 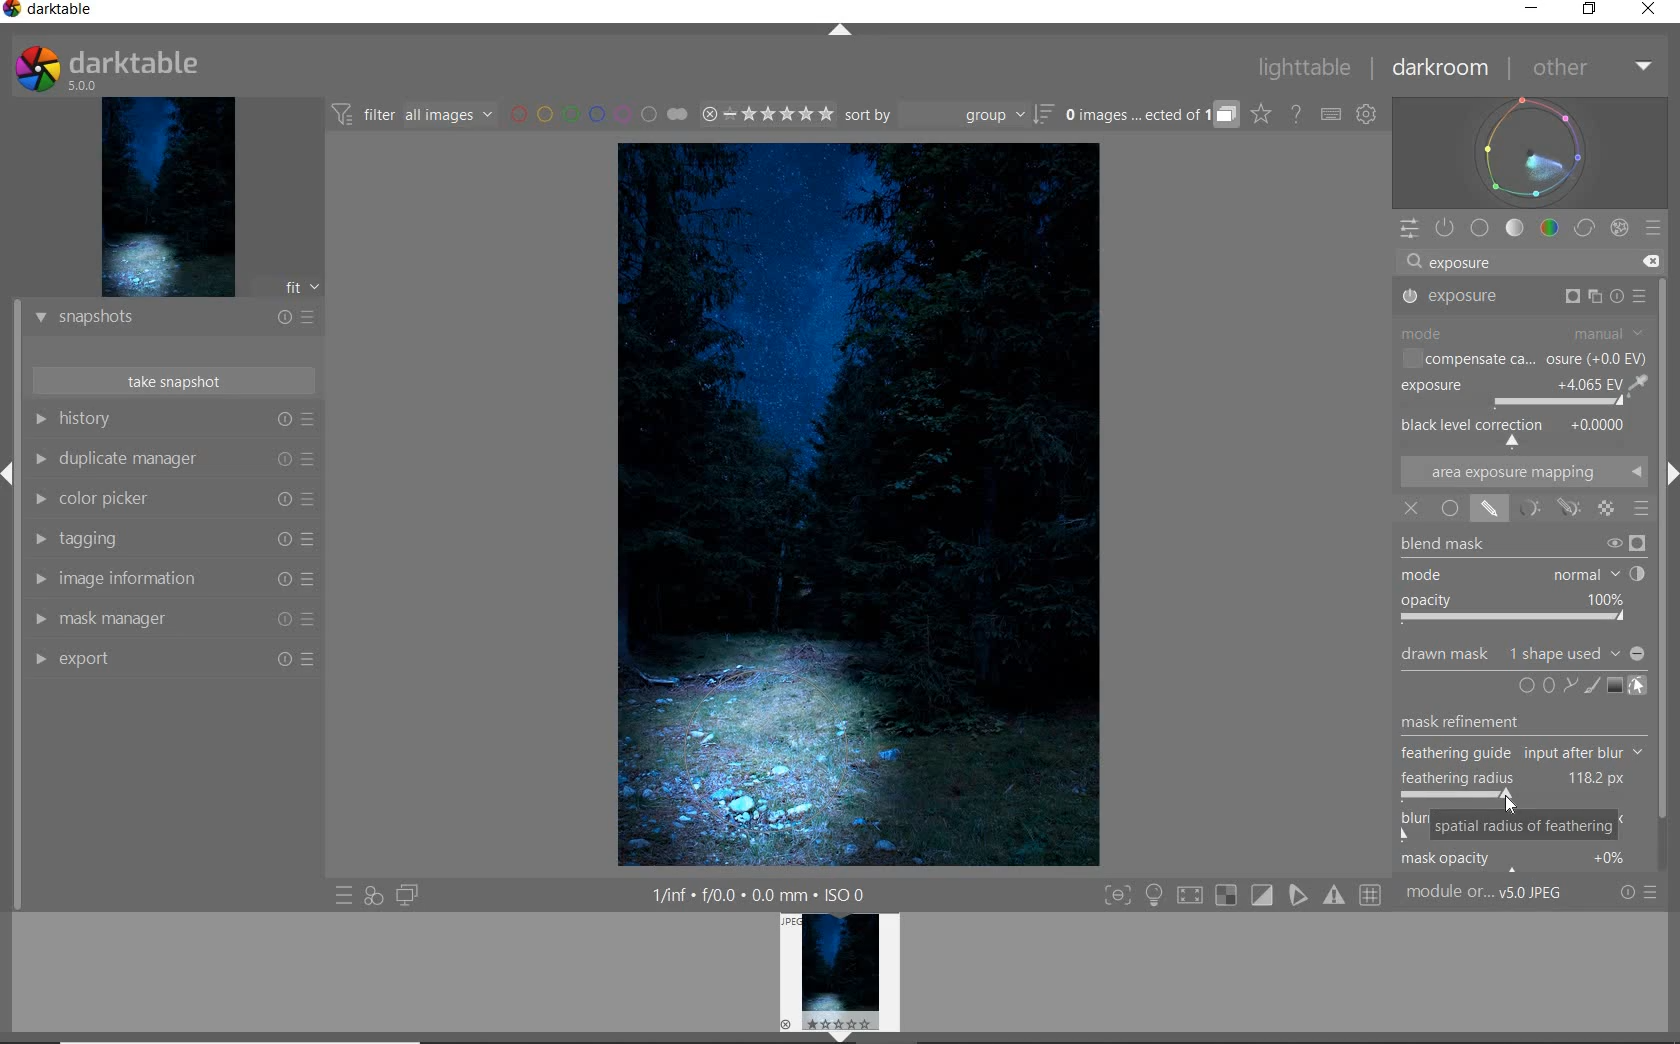 I want to click on ADD GRADIENT, so click(x=1616, y=685).